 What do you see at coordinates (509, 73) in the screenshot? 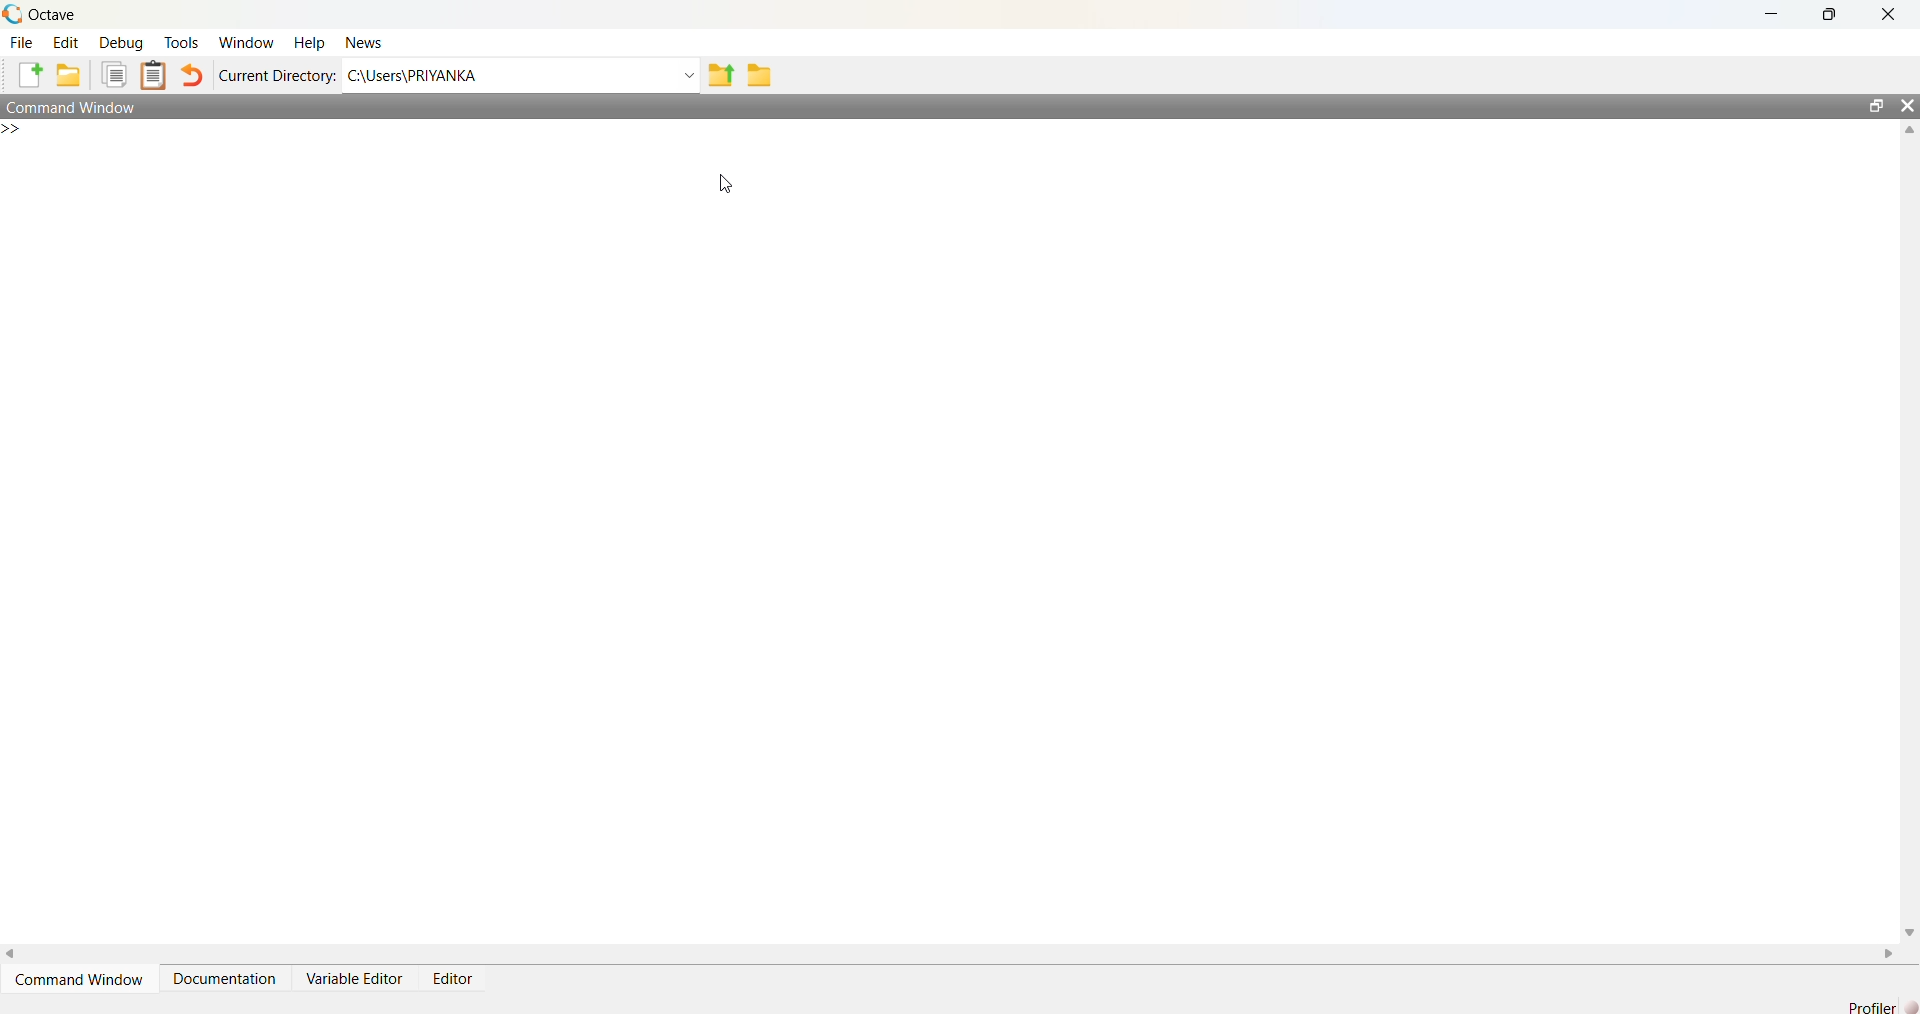
I see `C:/Users/PRIYANKA` at bounding box center [509, 73].